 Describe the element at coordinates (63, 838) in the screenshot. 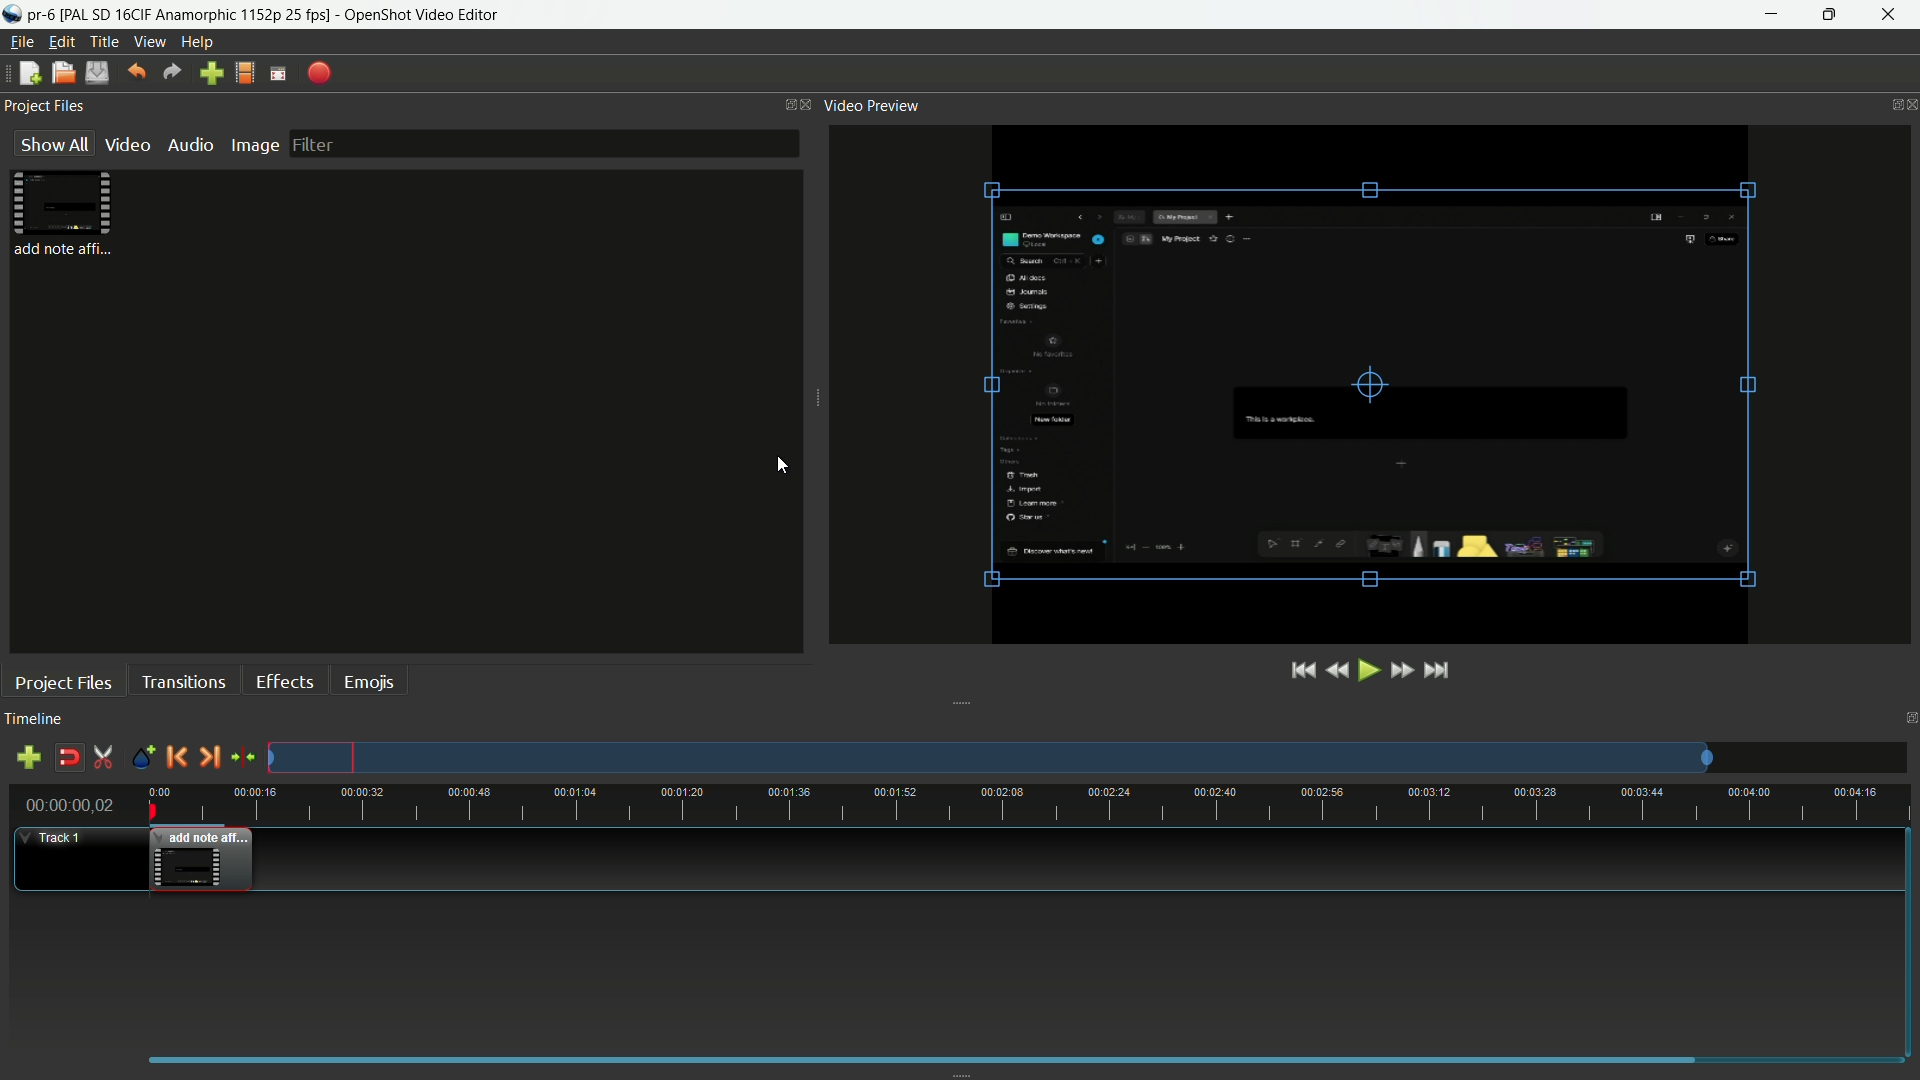

I see `track-1` at that location.